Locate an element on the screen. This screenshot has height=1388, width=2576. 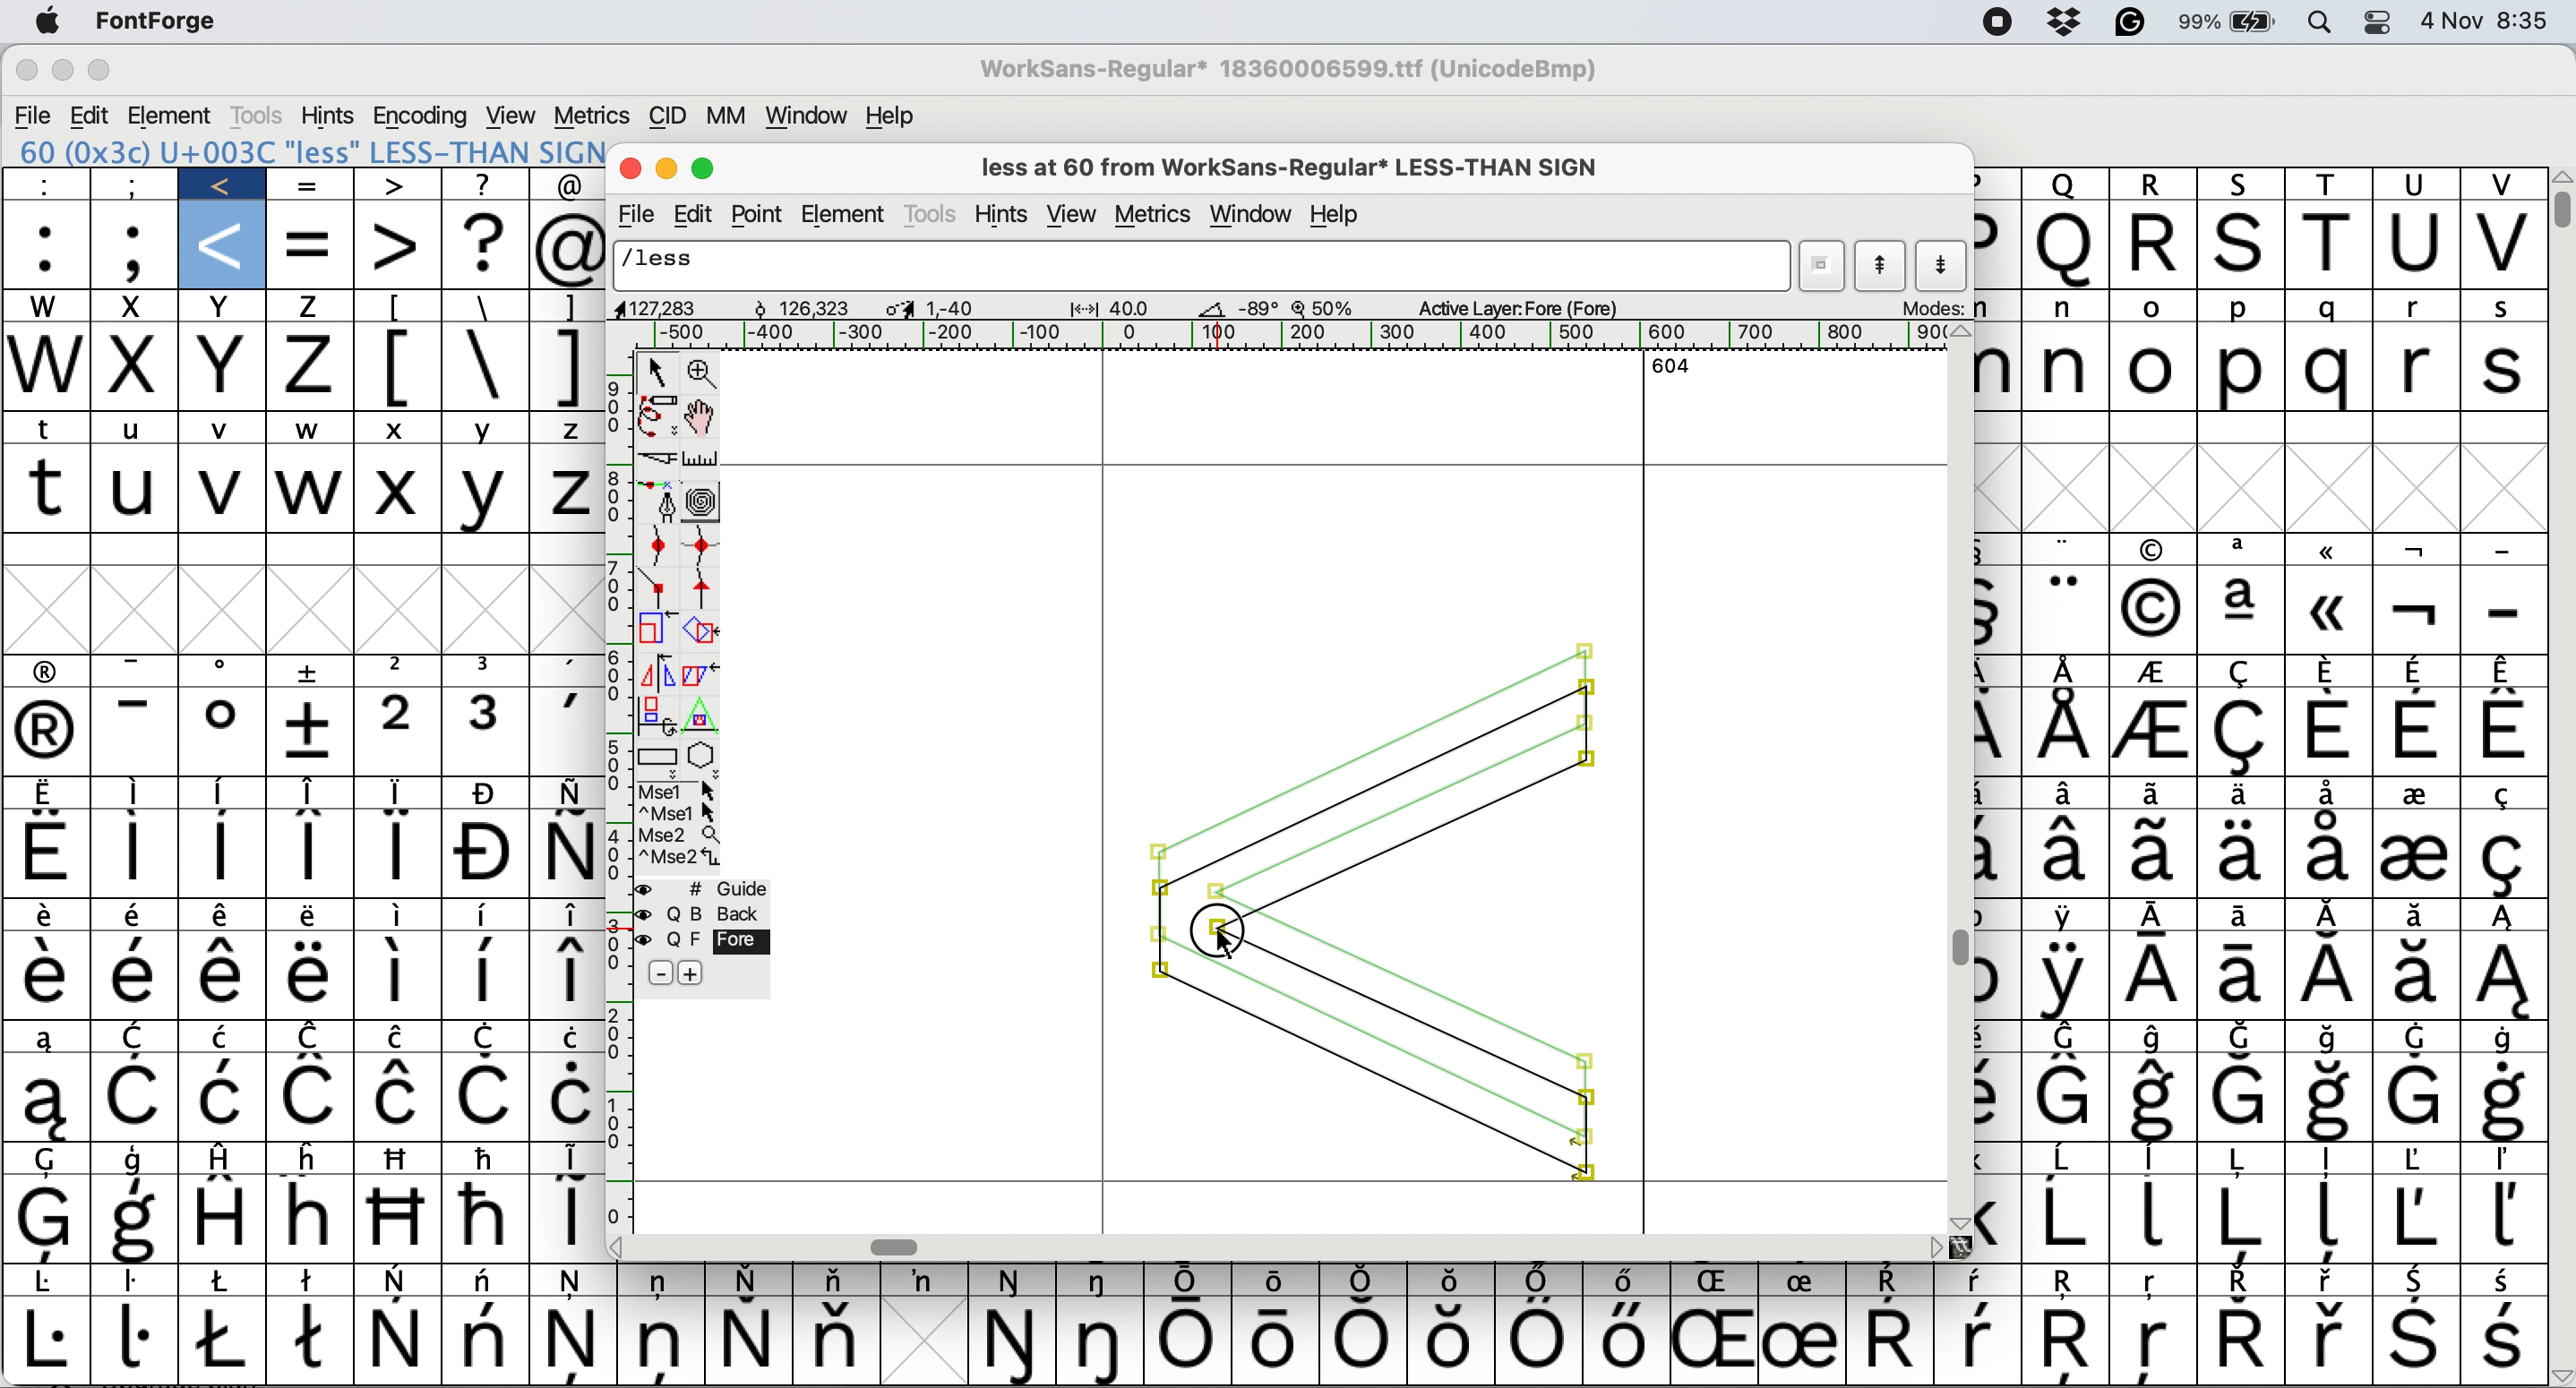
- is located at coordinates (141, 670).